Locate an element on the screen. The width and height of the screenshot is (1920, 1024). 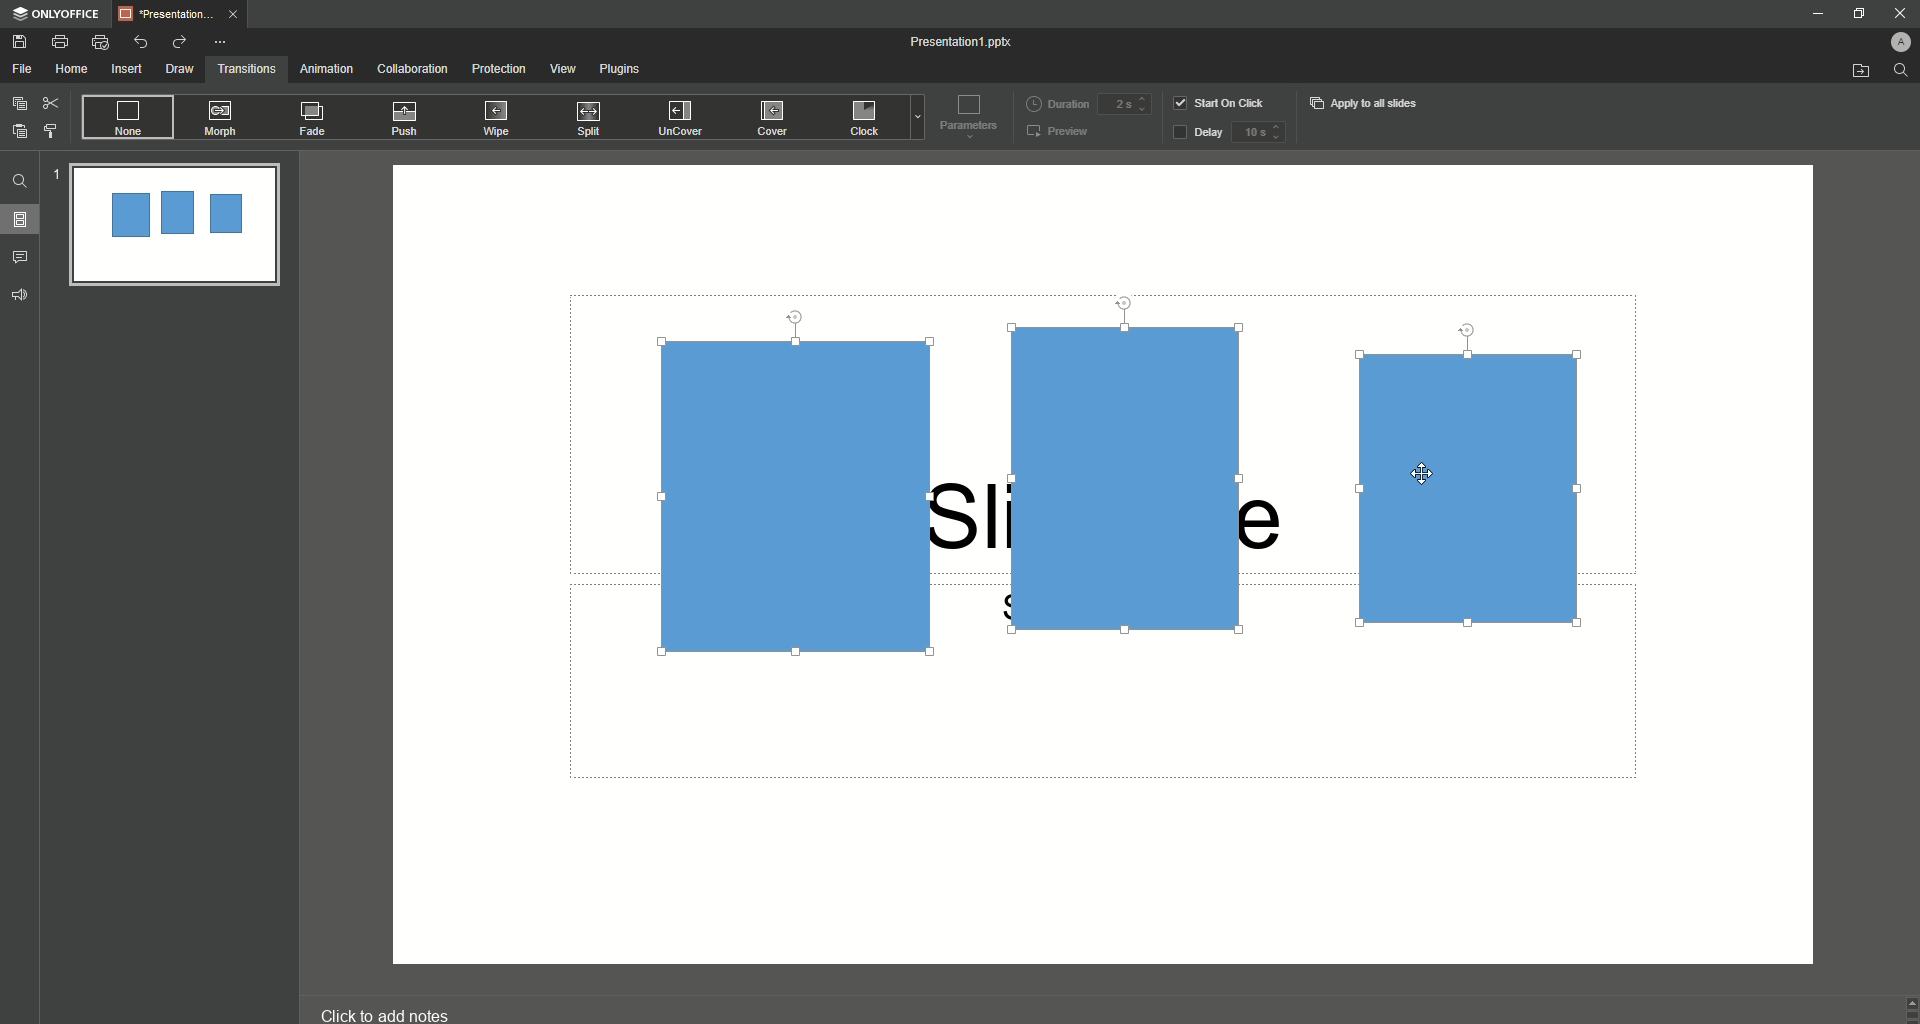
Open from file is located at coordinates (1860, 72).